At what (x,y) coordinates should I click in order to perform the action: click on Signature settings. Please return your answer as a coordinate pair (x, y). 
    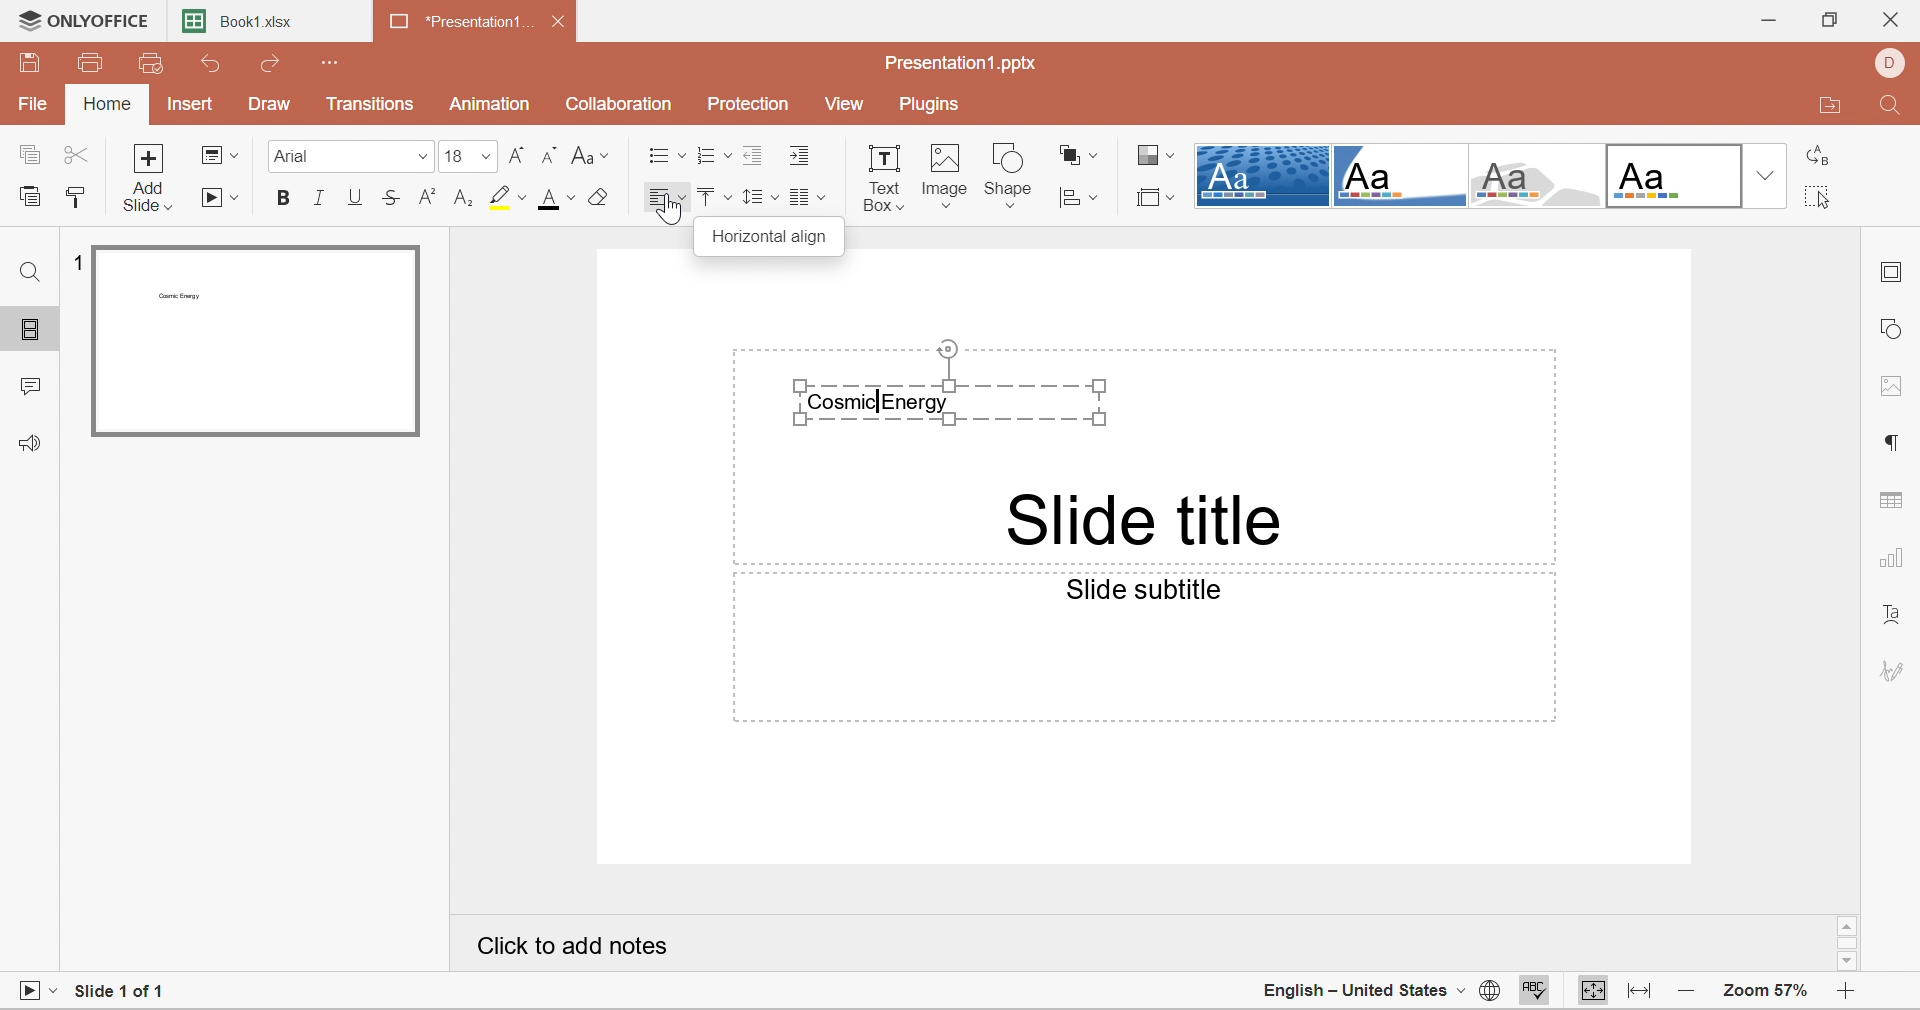
    Looking at the image, I should click on (1897, 669).